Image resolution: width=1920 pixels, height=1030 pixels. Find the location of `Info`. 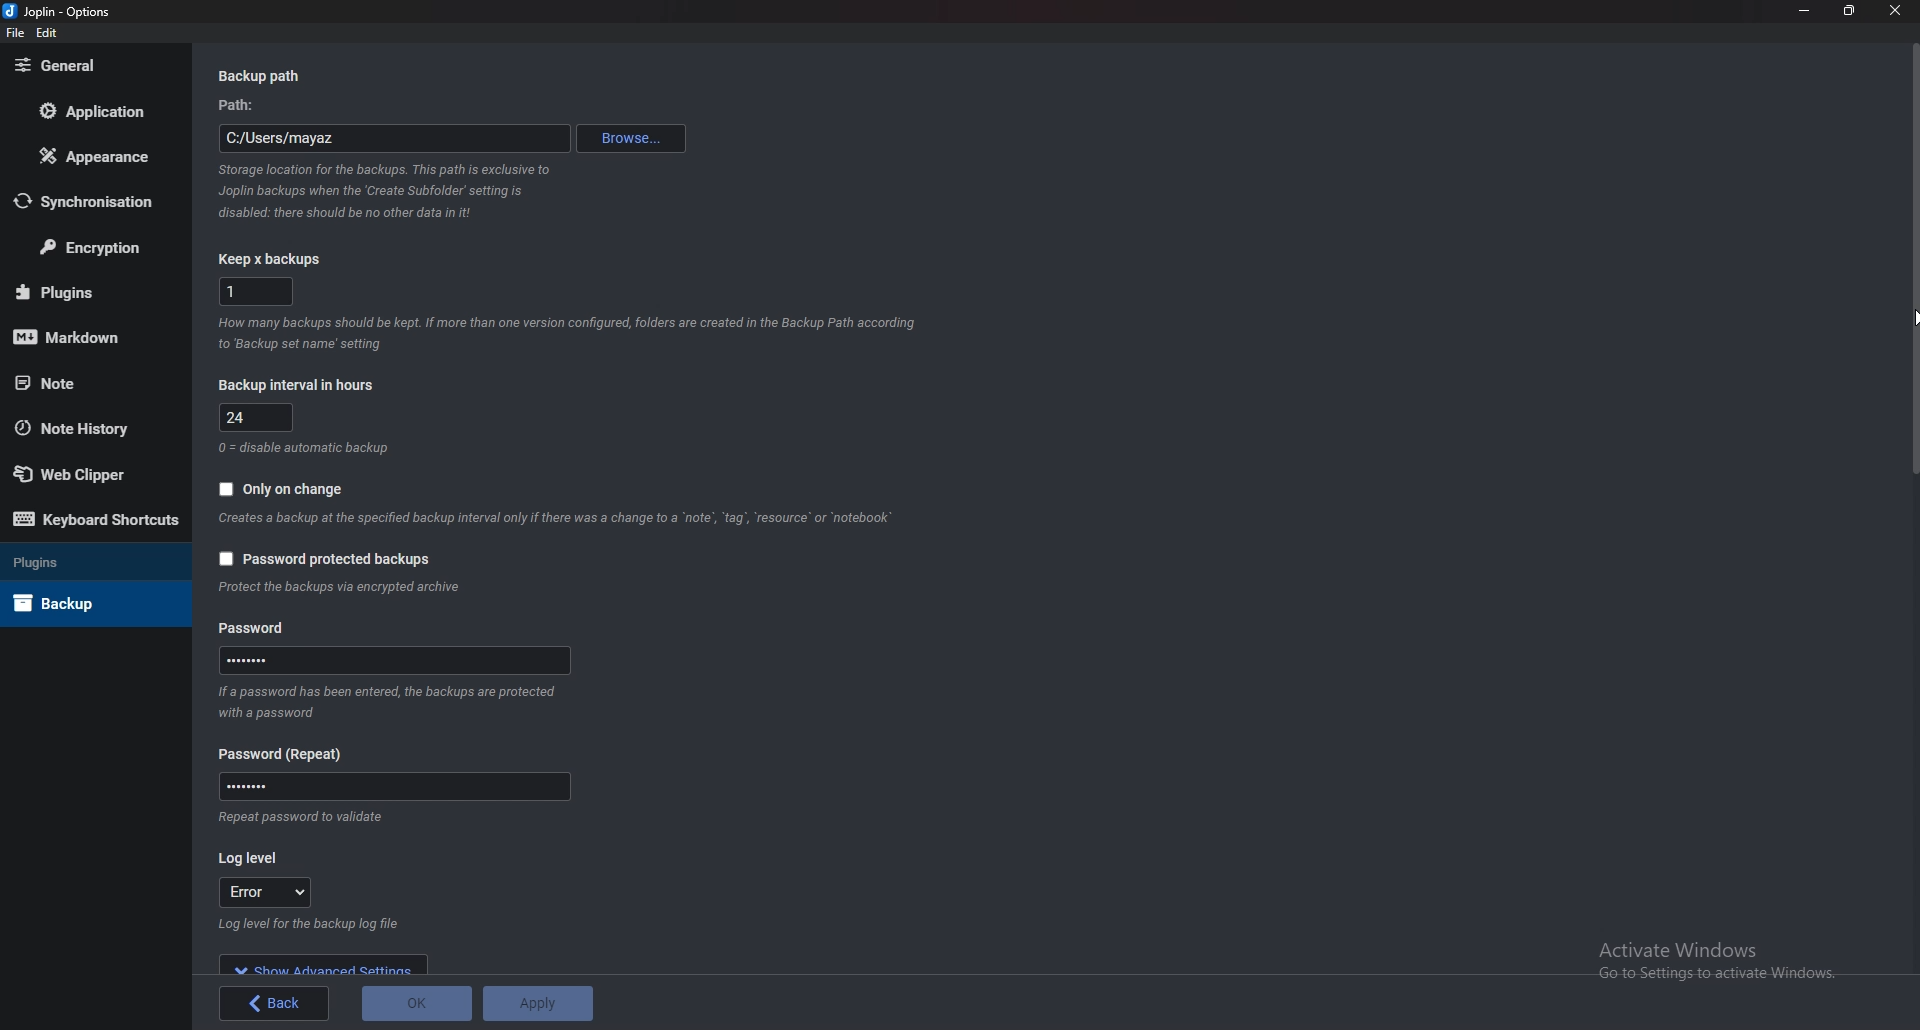

Info is located at coordinates (557, 519).